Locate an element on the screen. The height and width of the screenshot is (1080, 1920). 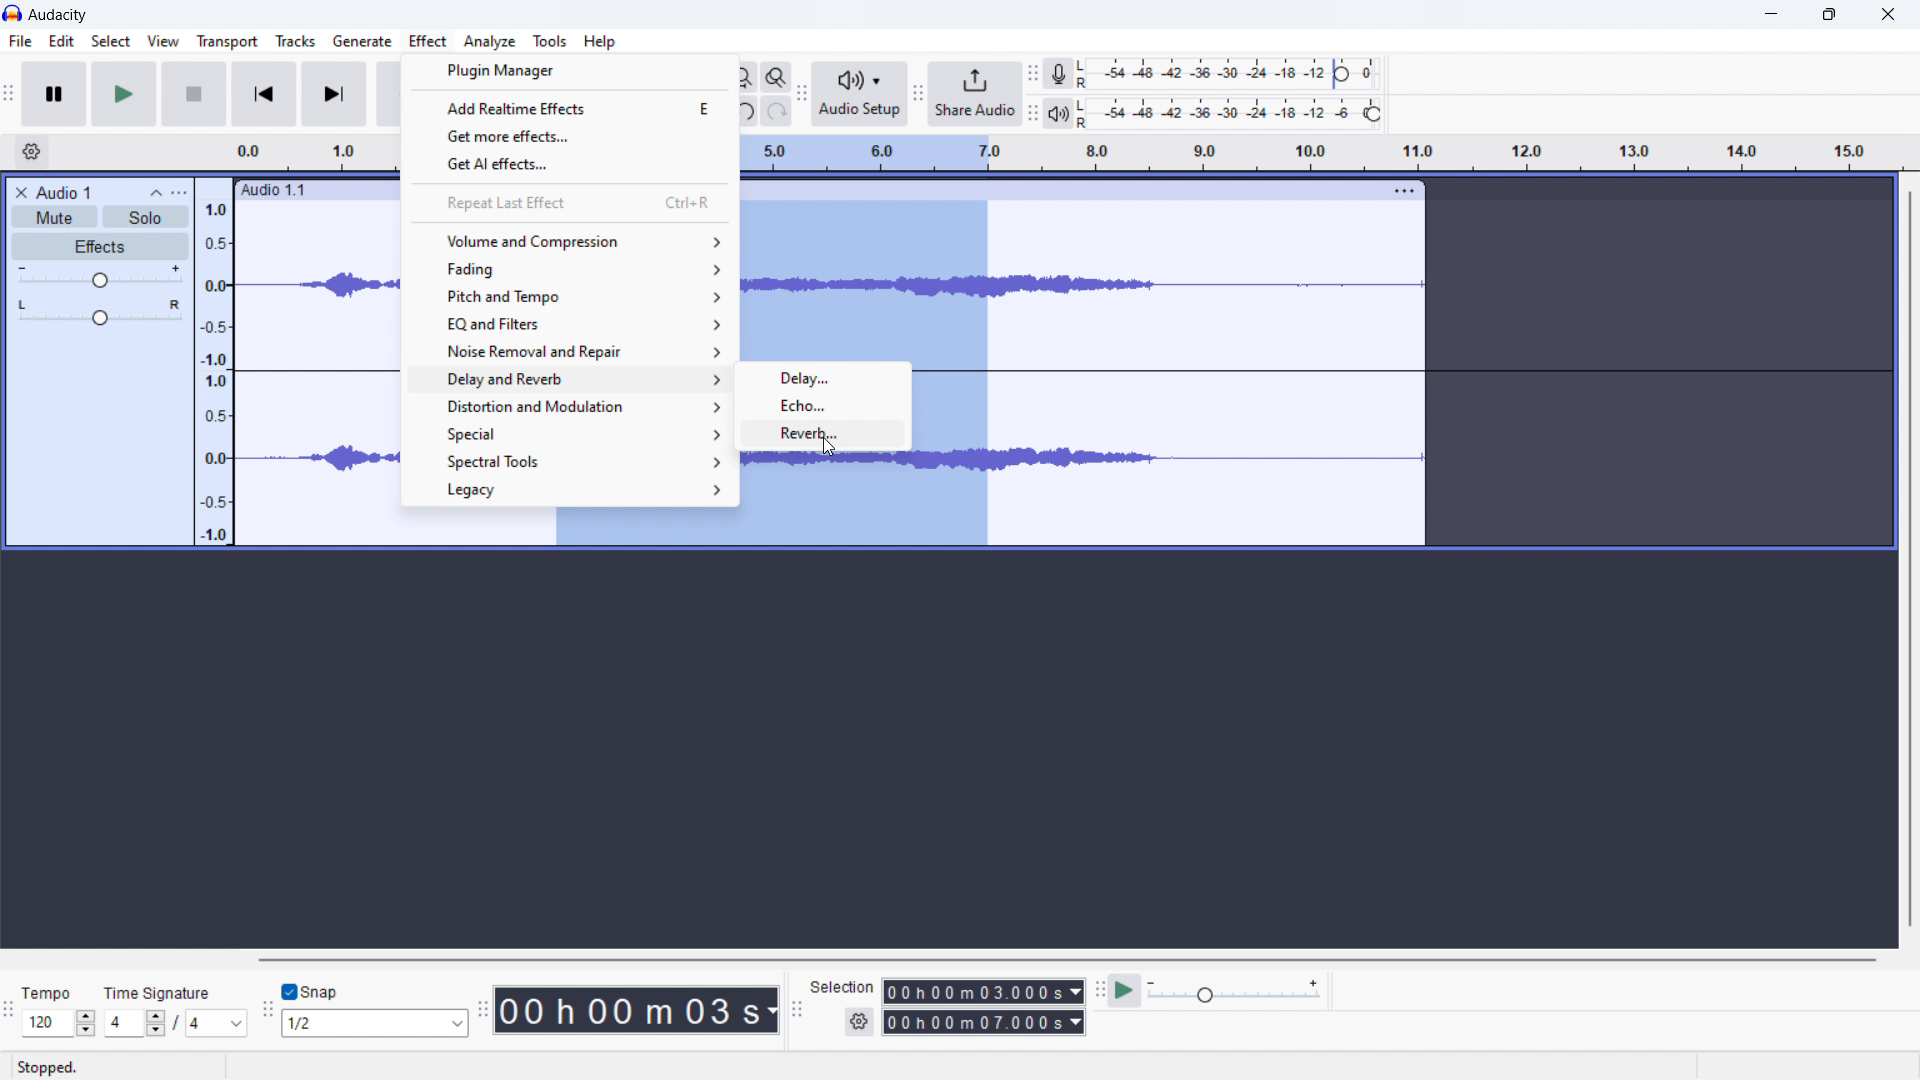
time toolbar is located at coordinates (483, 1016).